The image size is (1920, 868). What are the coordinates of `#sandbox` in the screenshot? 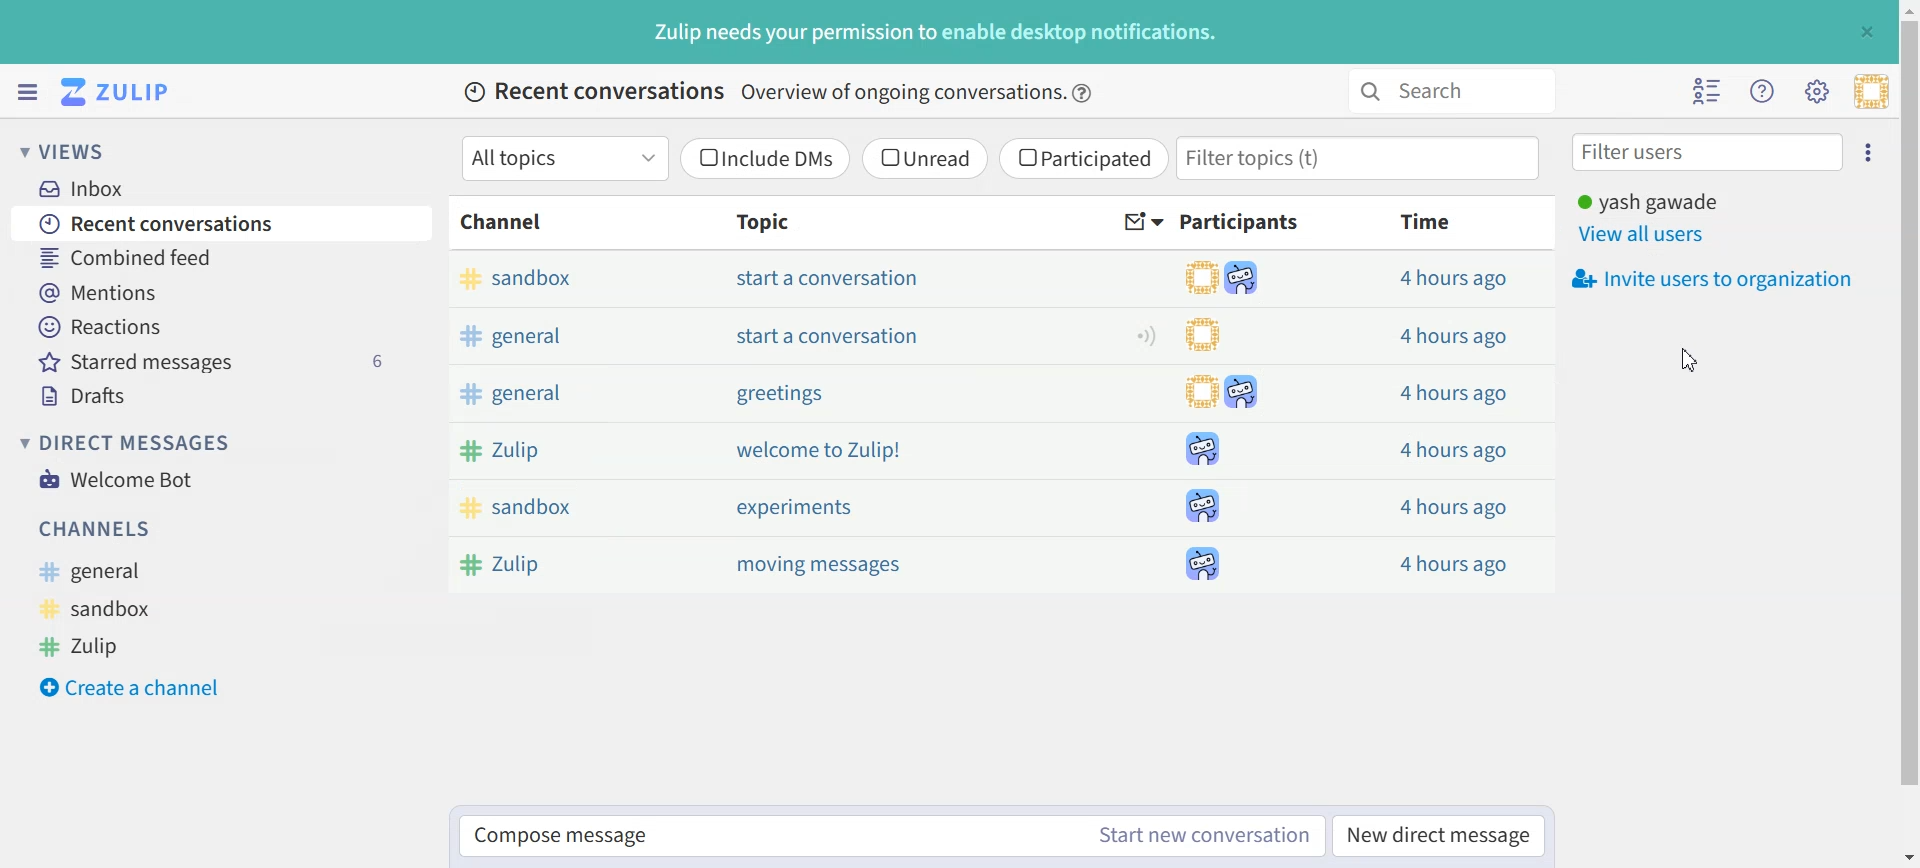 It's located at (103, 608).